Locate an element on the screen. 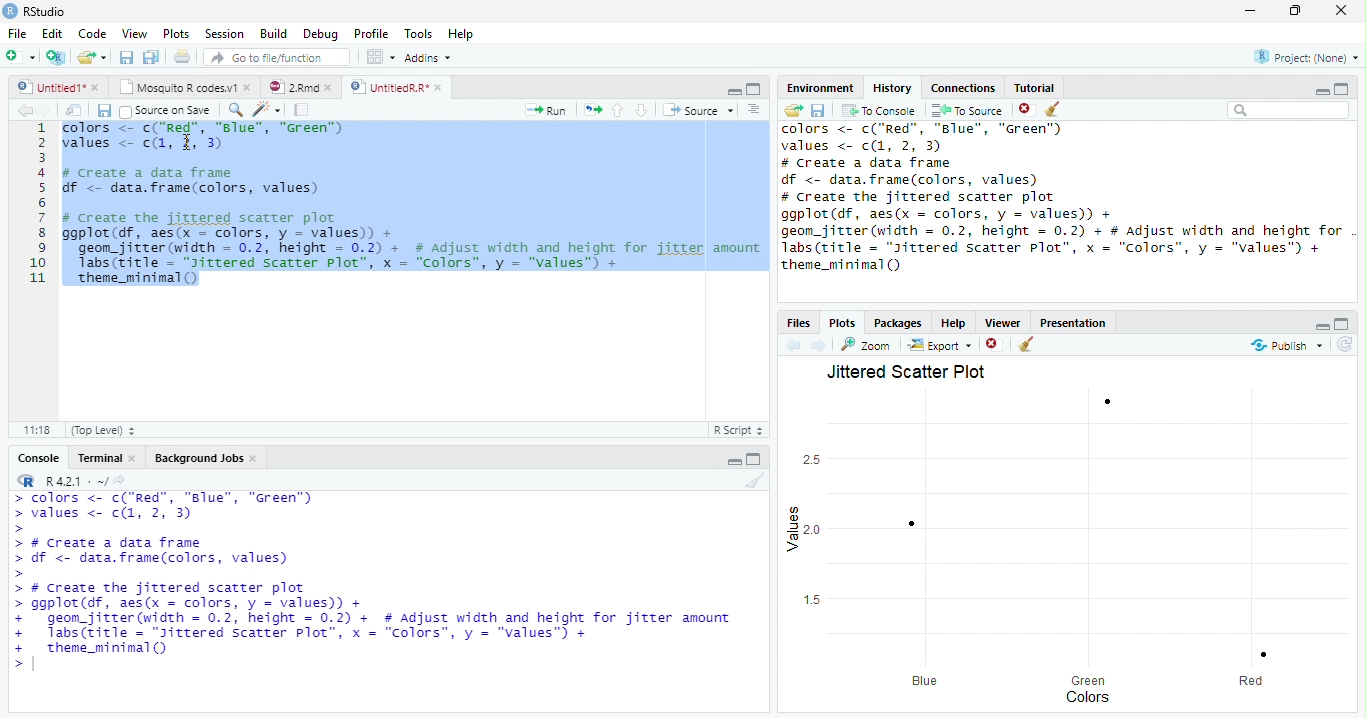 This screenshot has width=1366, height=718. RStudio is located at coordinates (35, 12).